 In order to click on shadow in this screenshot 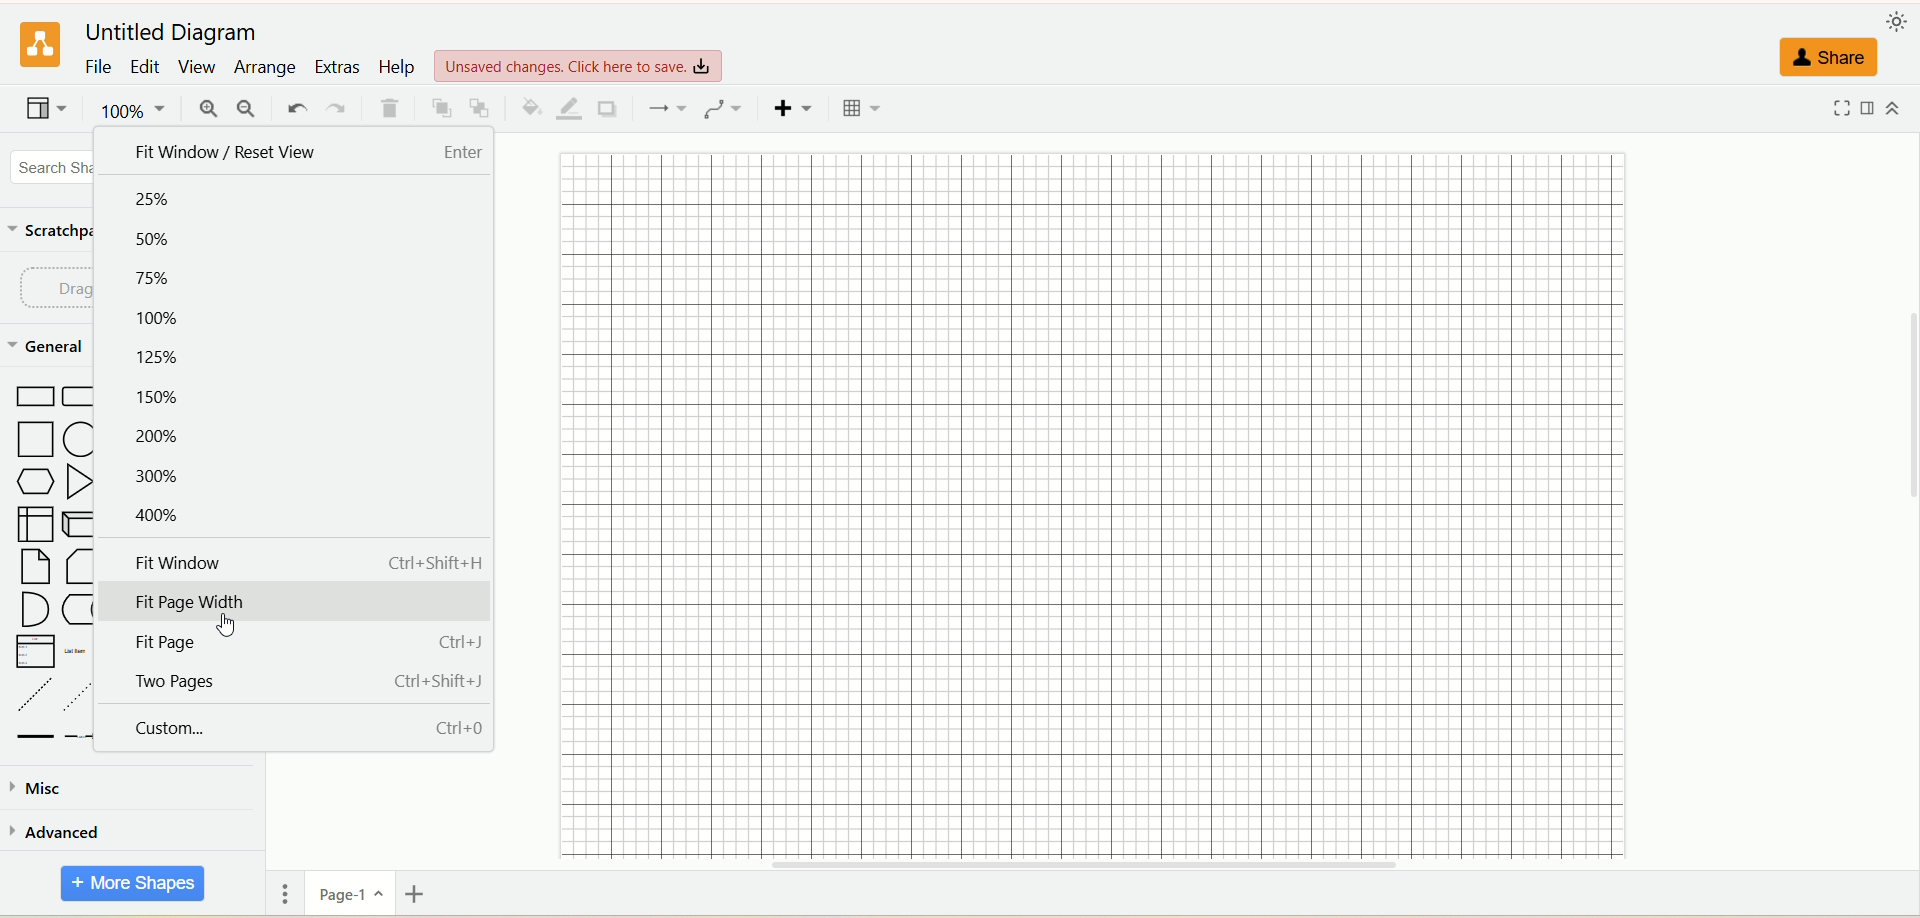, I will do `click(609, 108)`.